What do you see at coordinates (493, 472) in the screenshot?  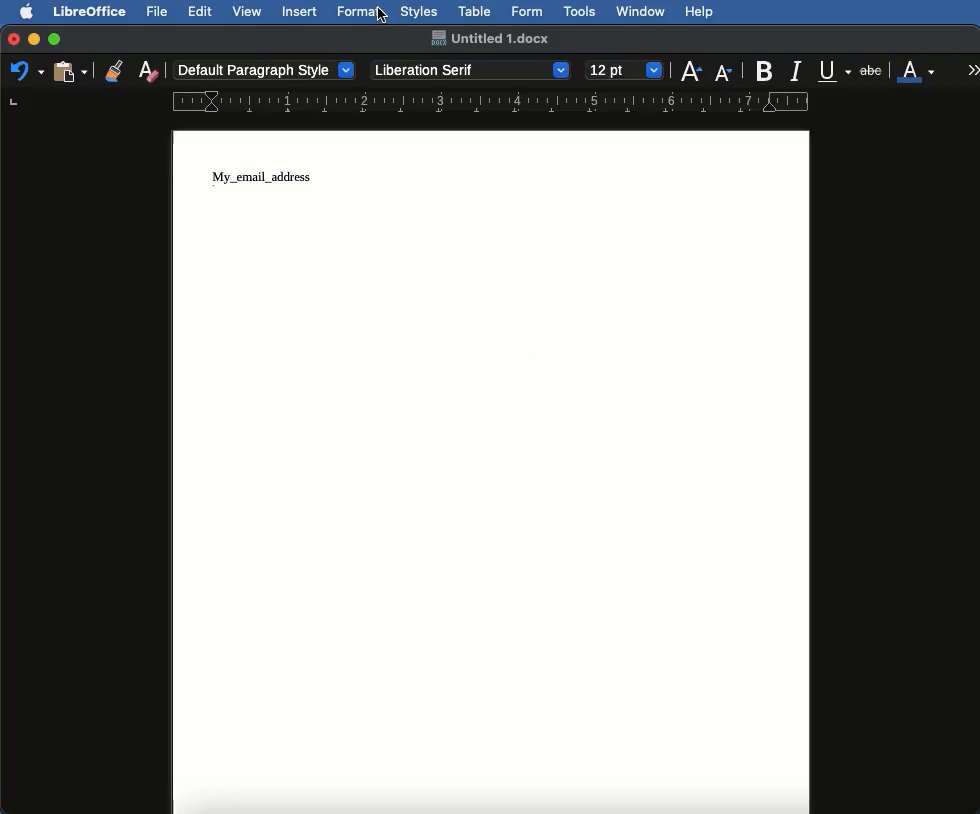 I see `Page` at bounding box center [493, 472].